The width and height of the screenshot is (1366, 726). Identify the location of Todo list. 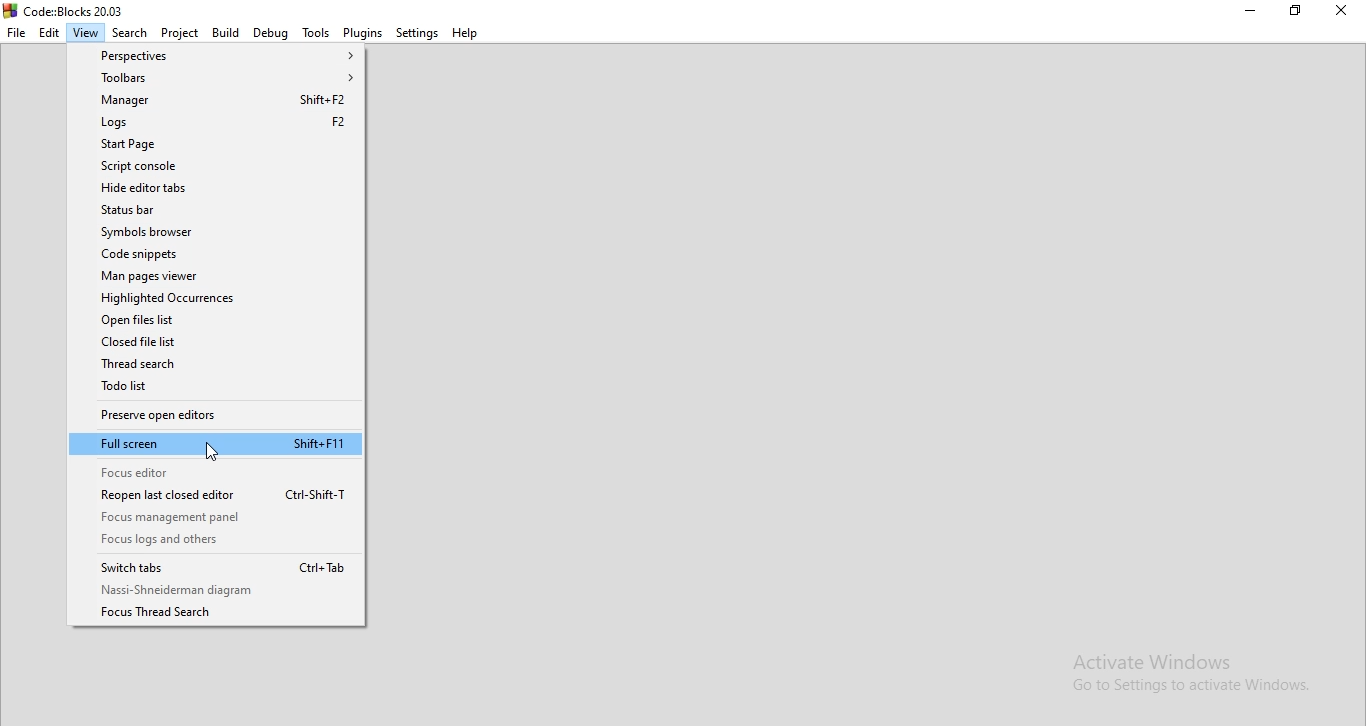
(215, 387).